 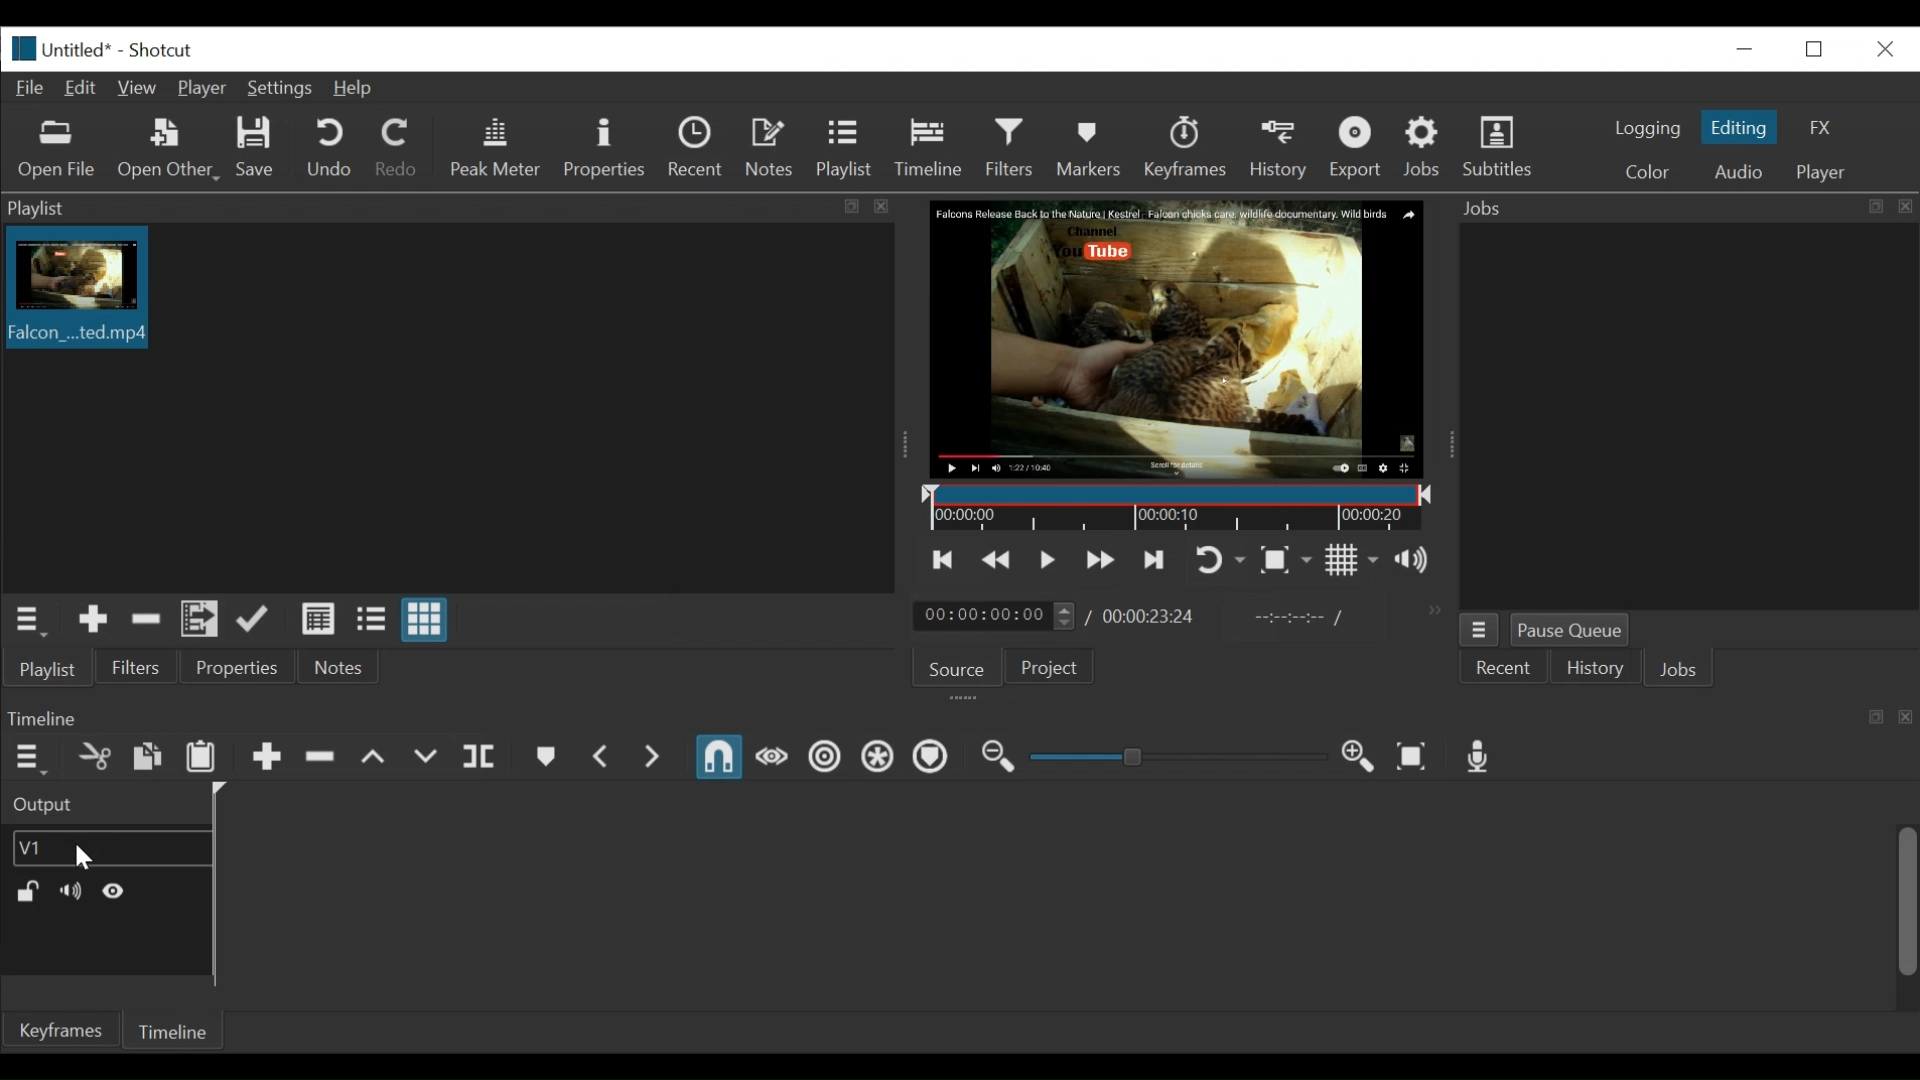 I want to click on History, so click(x=1282, y=150).